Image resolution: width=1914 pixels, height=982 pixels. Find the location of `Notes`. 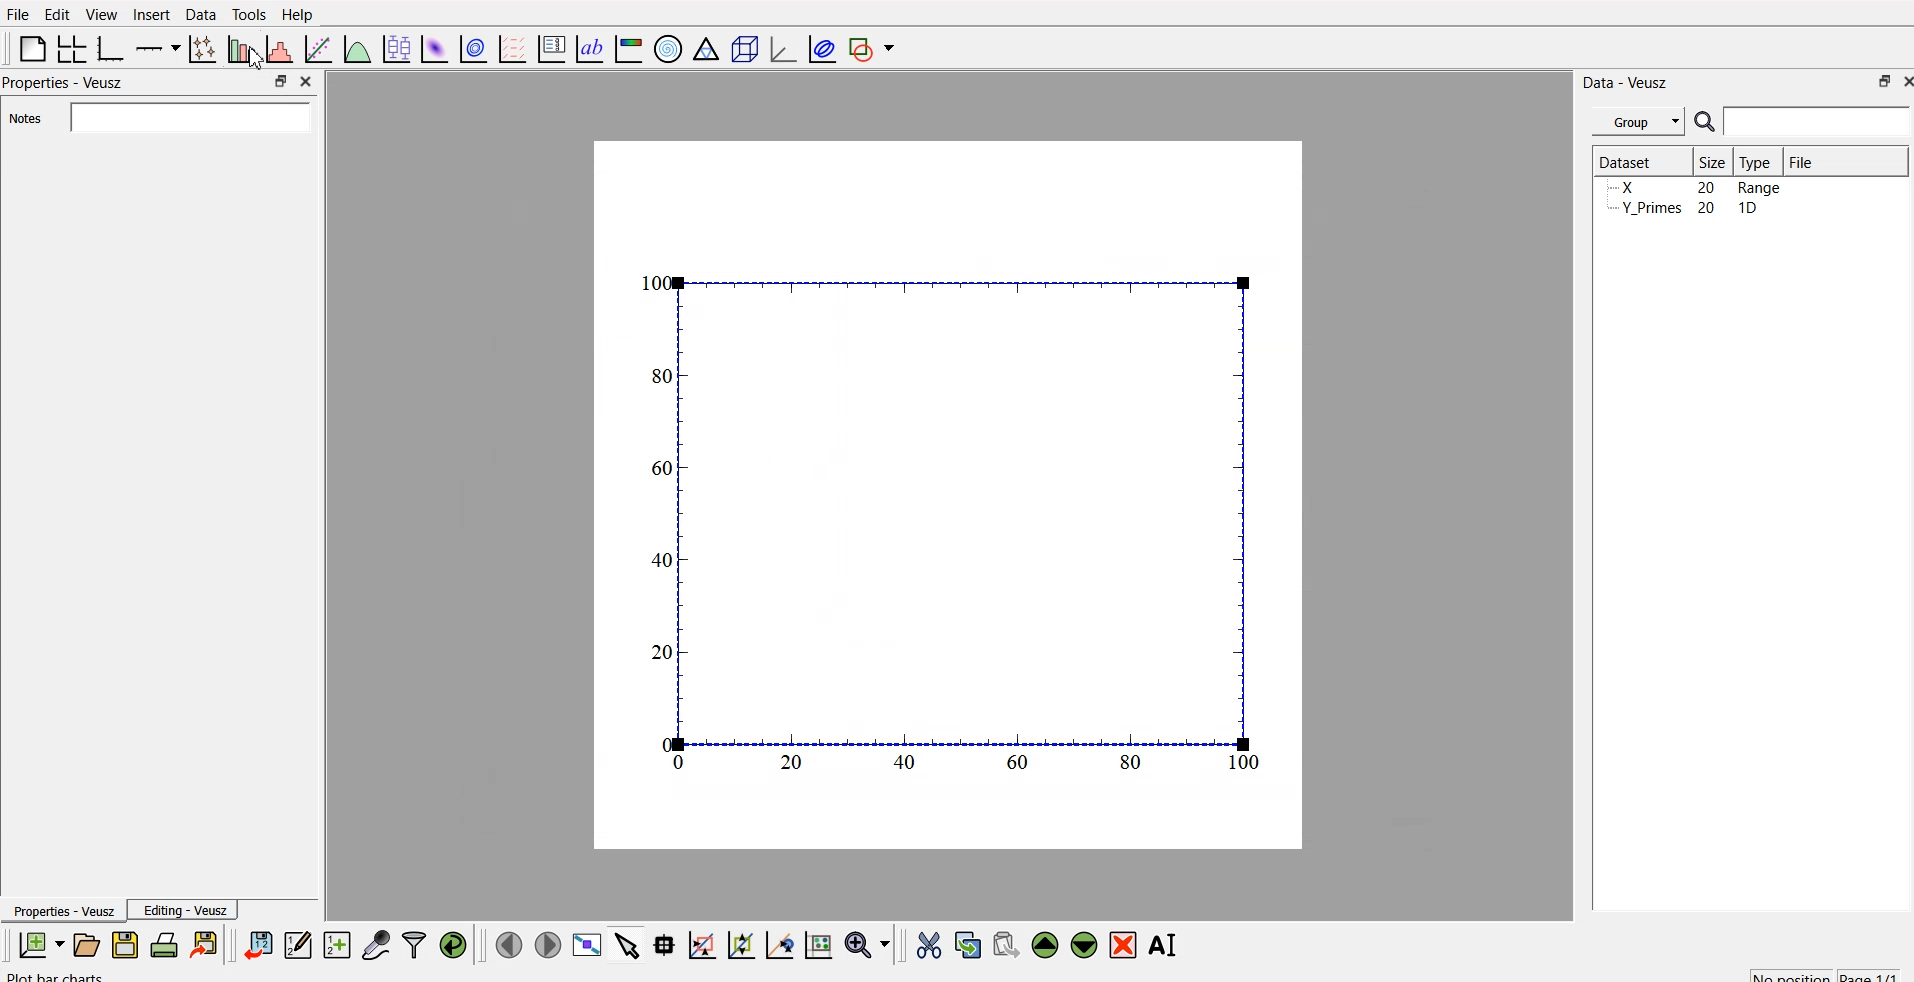

Notes is located at coordinates (23, 119).